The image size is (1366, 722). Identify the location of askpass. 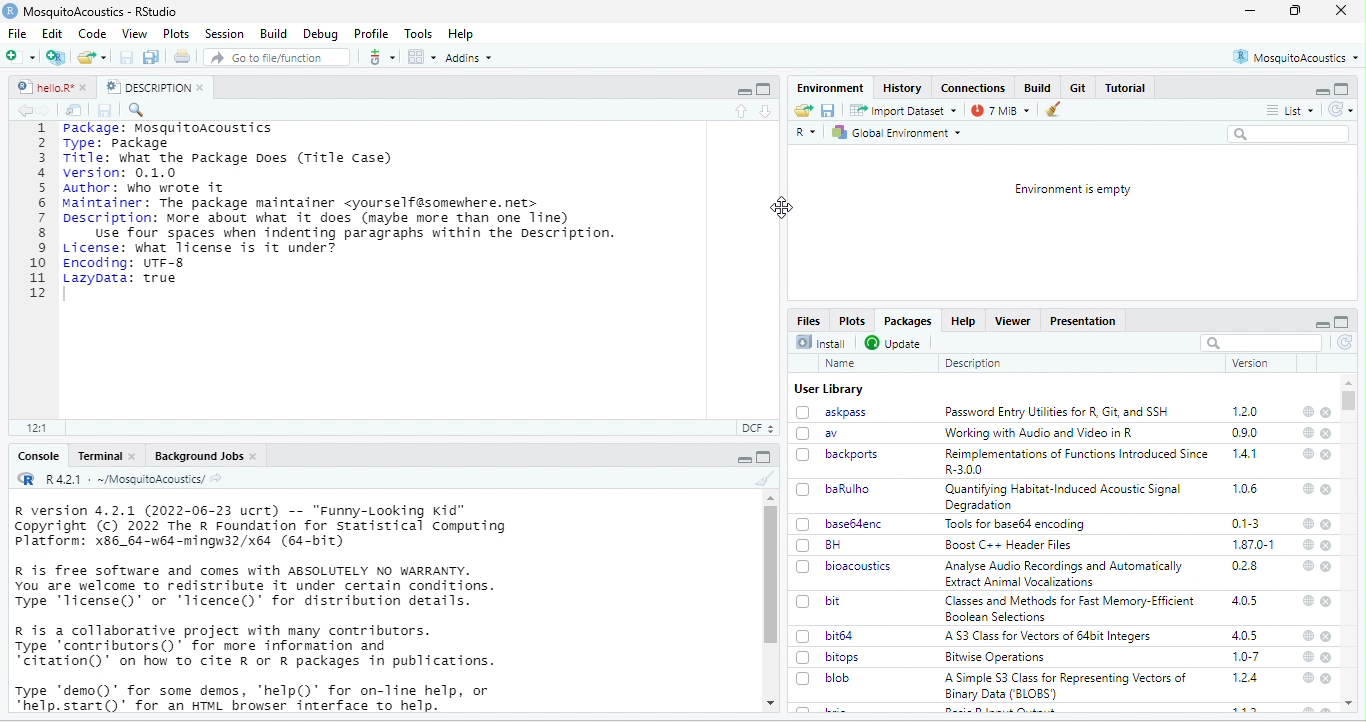
(832, 412).